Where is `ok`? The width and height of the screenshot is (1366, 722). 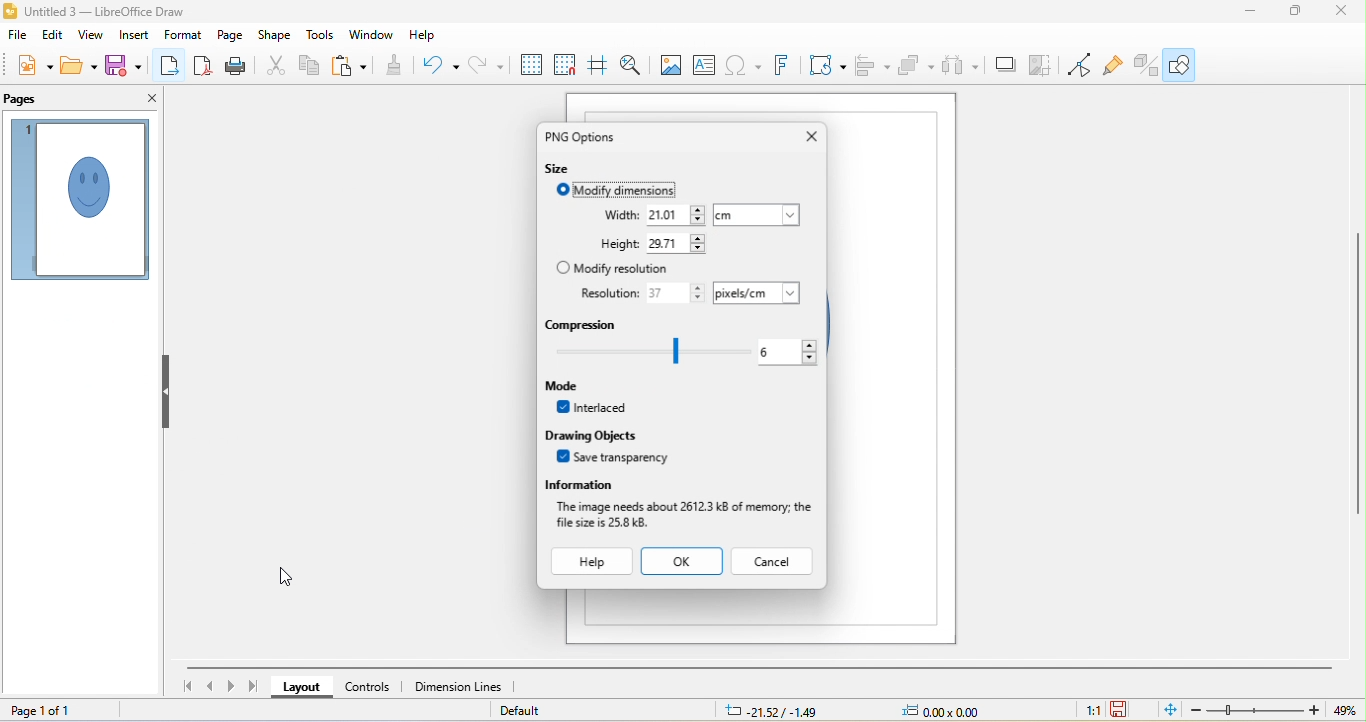
ok is located at coordinates (681, 561).